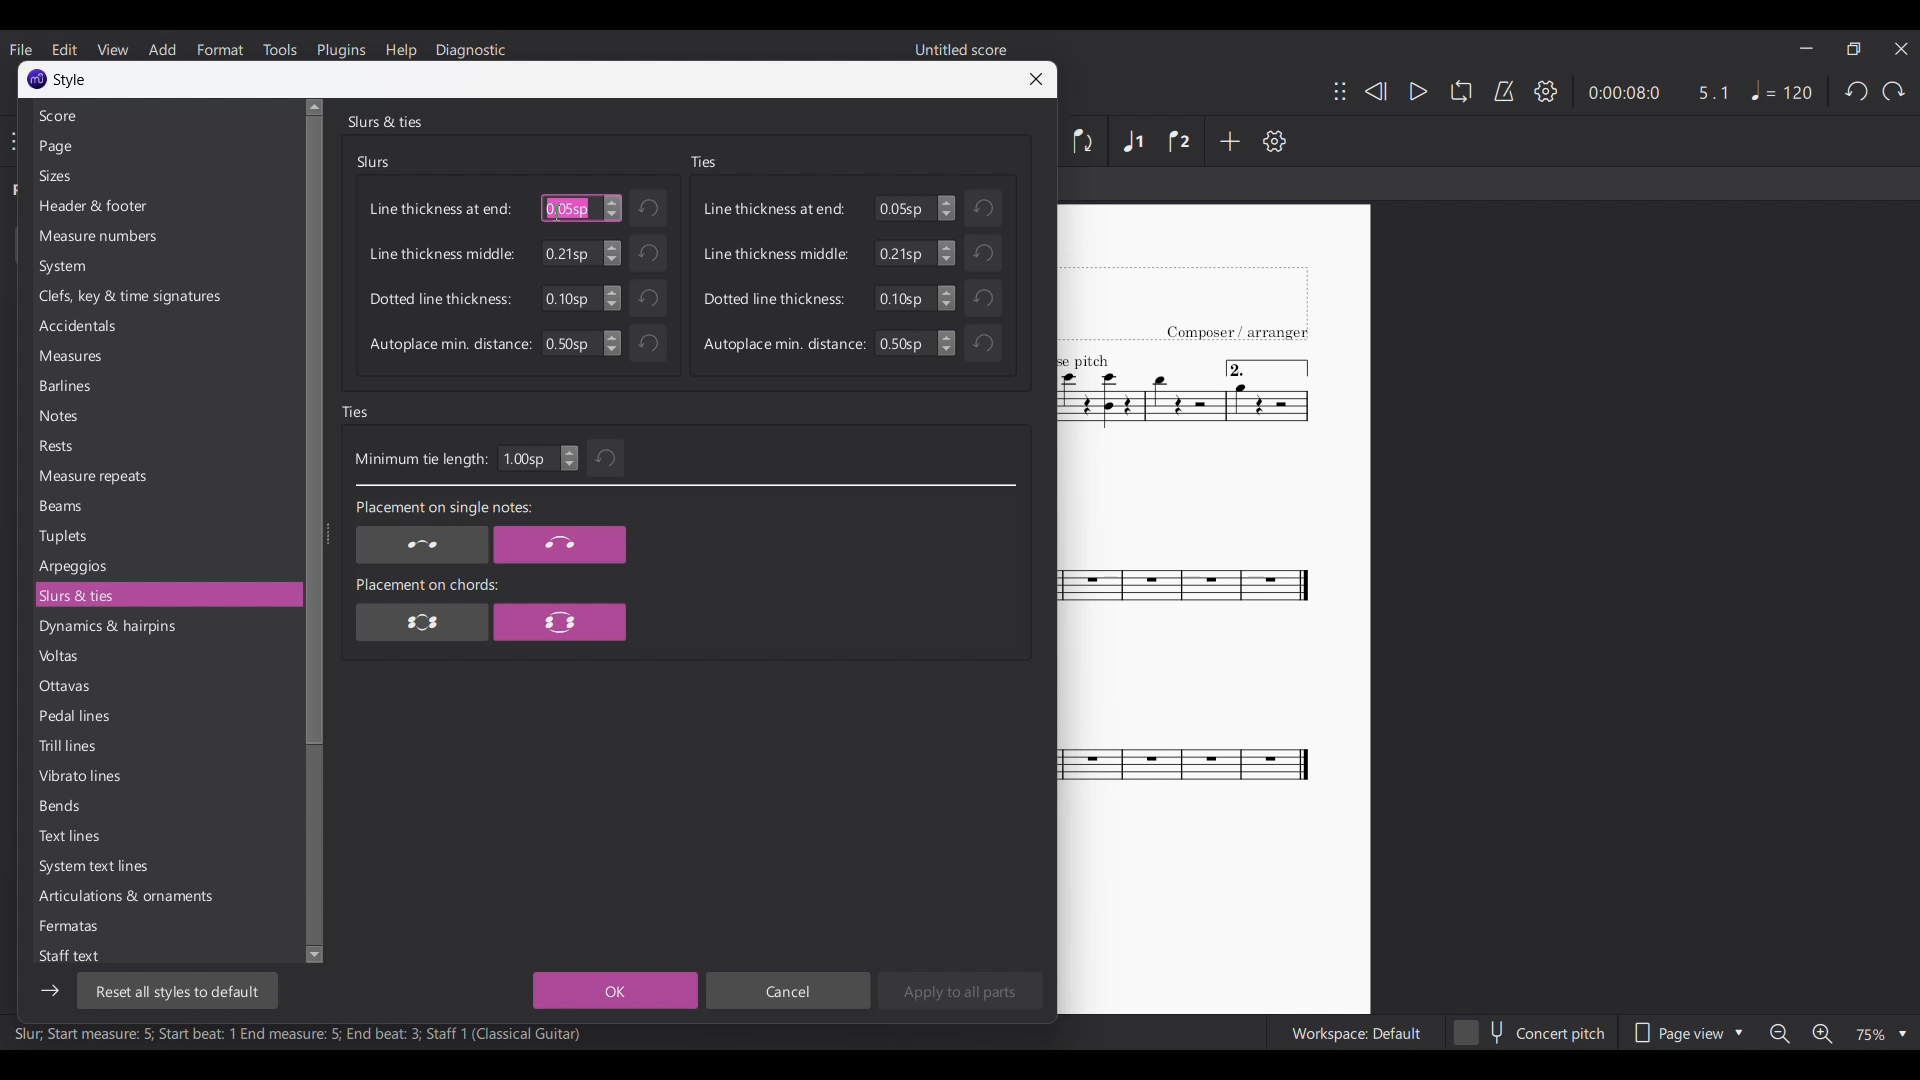 The width and height of the screenshot is (1920, 1080). I want to click on Untitled score, so click(961, 49).